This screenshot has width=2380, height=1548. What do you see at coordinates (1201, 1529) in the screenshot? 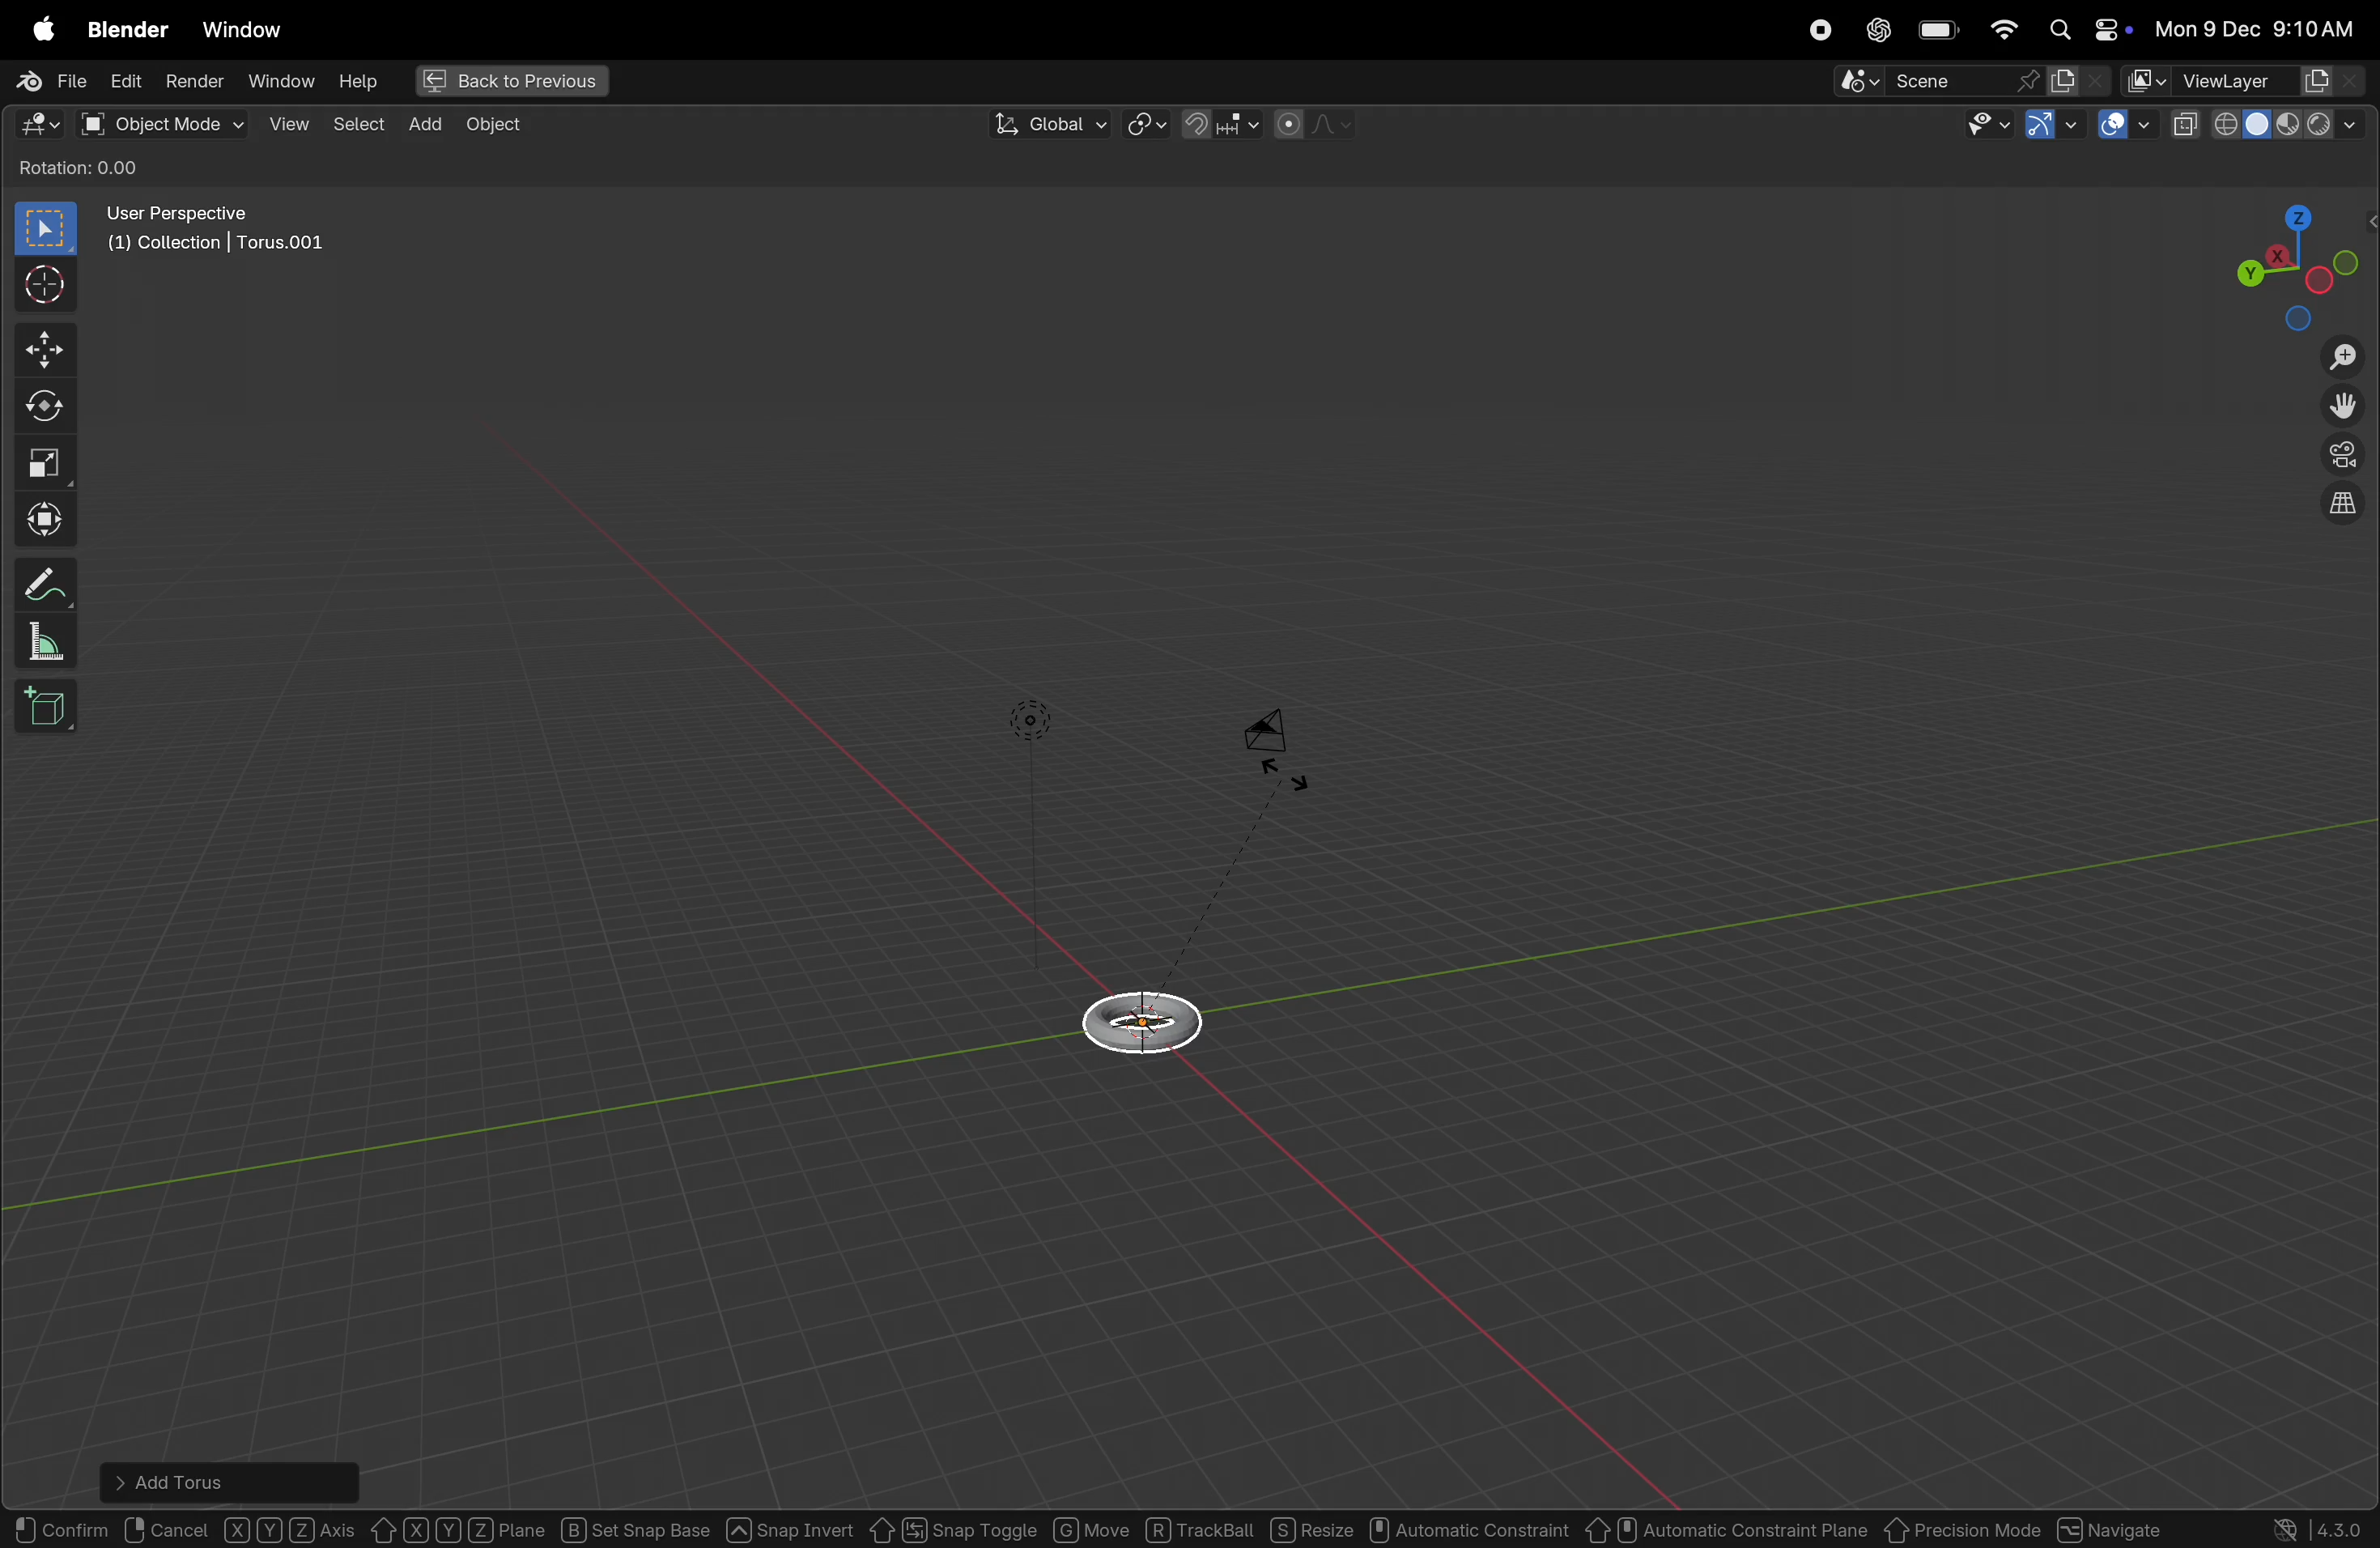
I see `trackball` at bounding box center [1201, 1529].